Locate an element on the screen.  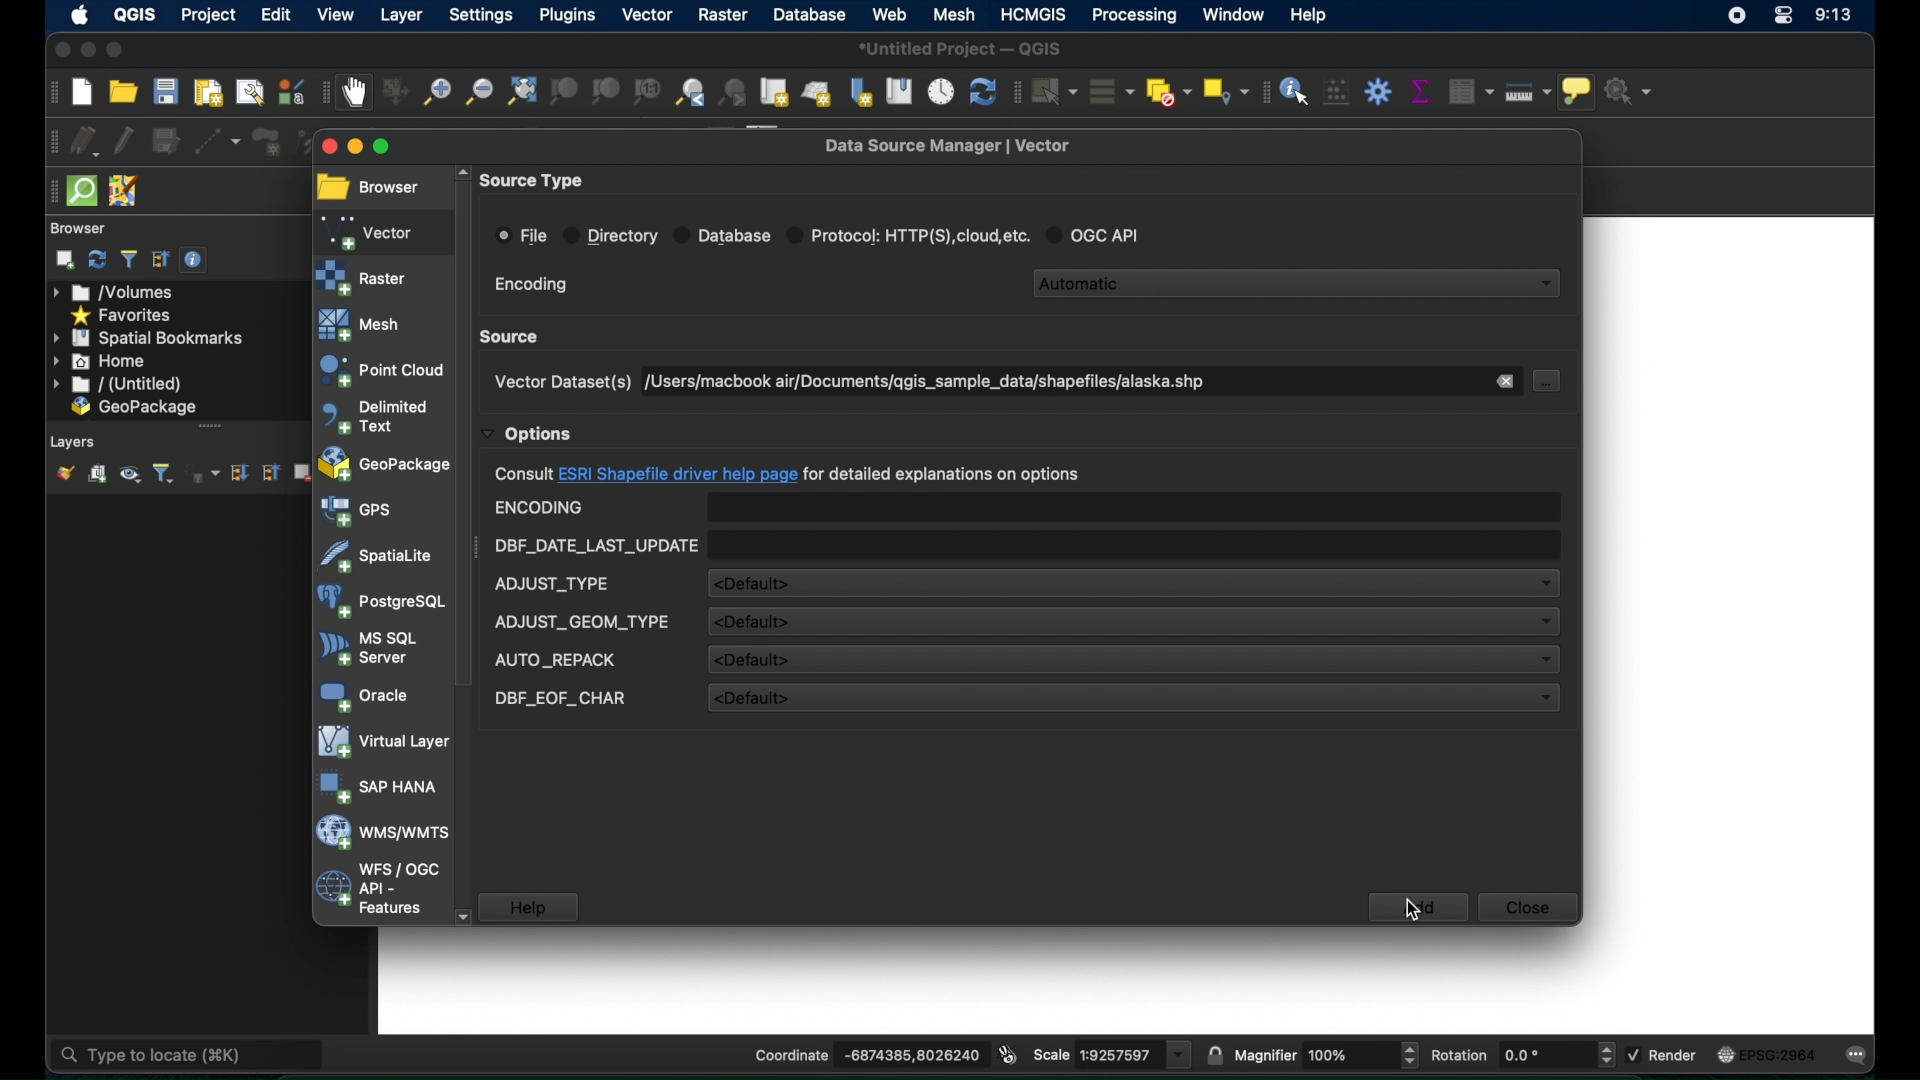
ogc api is located at coordinates (1100, 234).